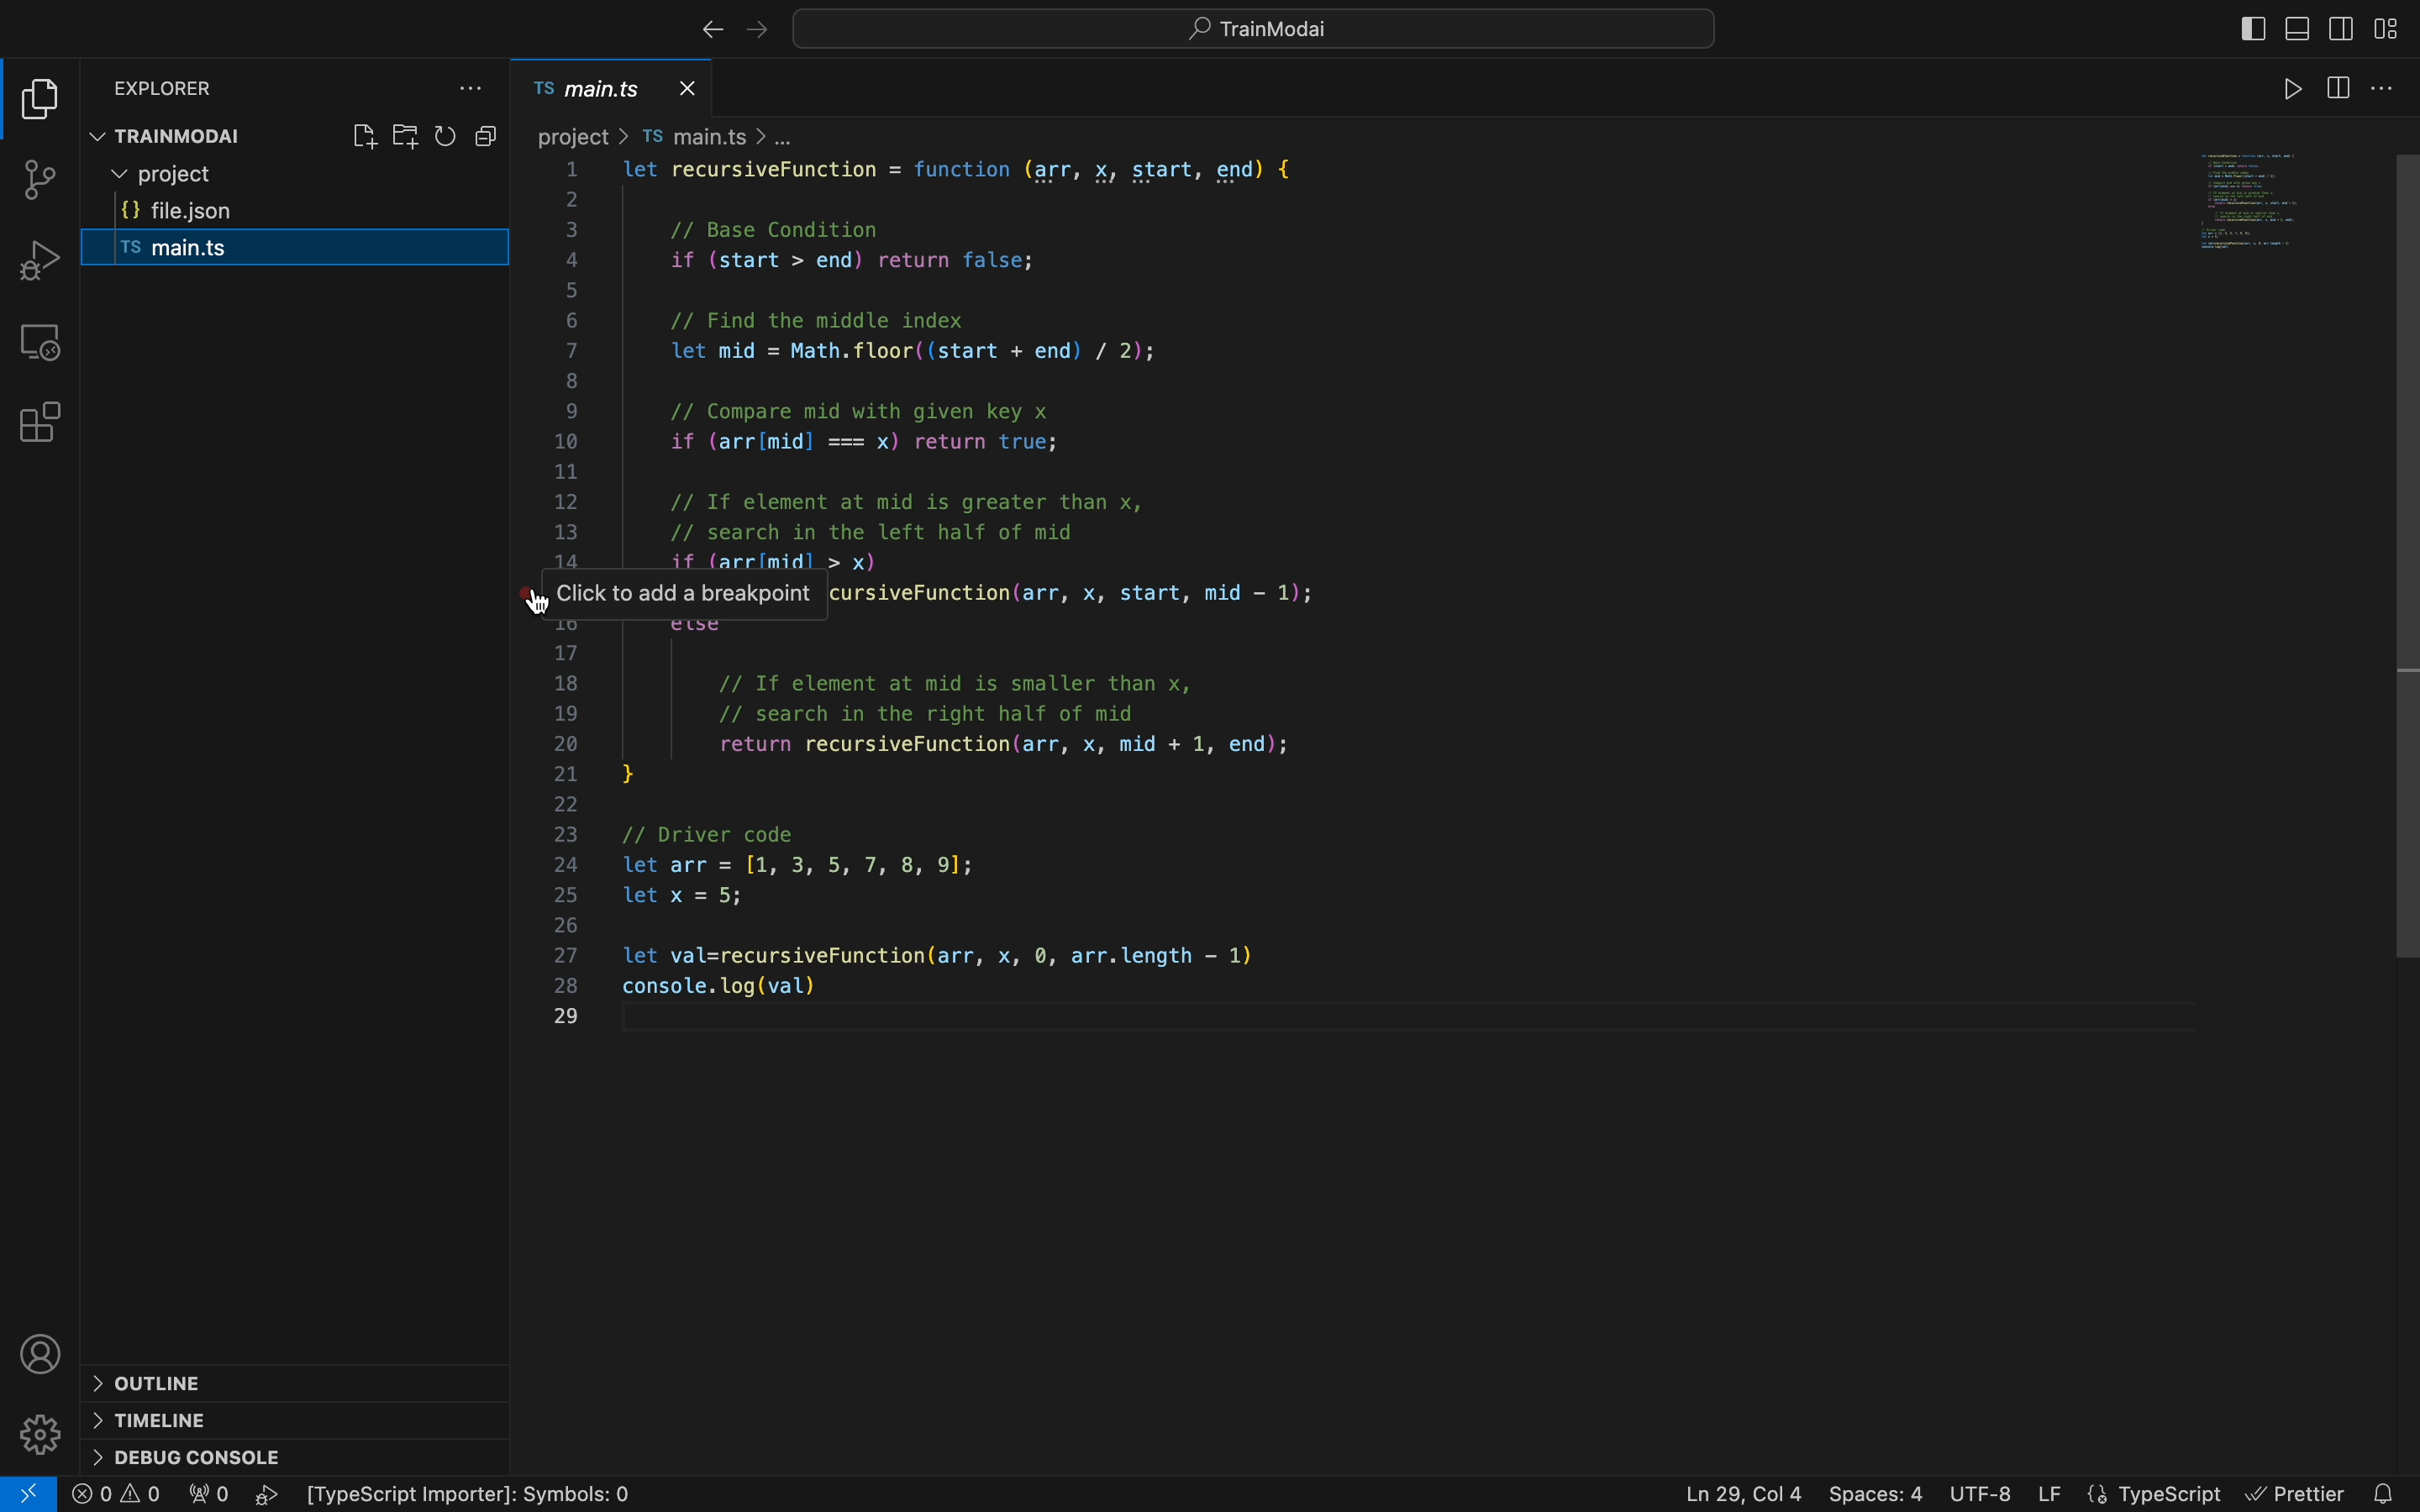 The width and height of the screenshot is (2420, 1512). I want to click on toggle sidebar, so click(2339, 95).